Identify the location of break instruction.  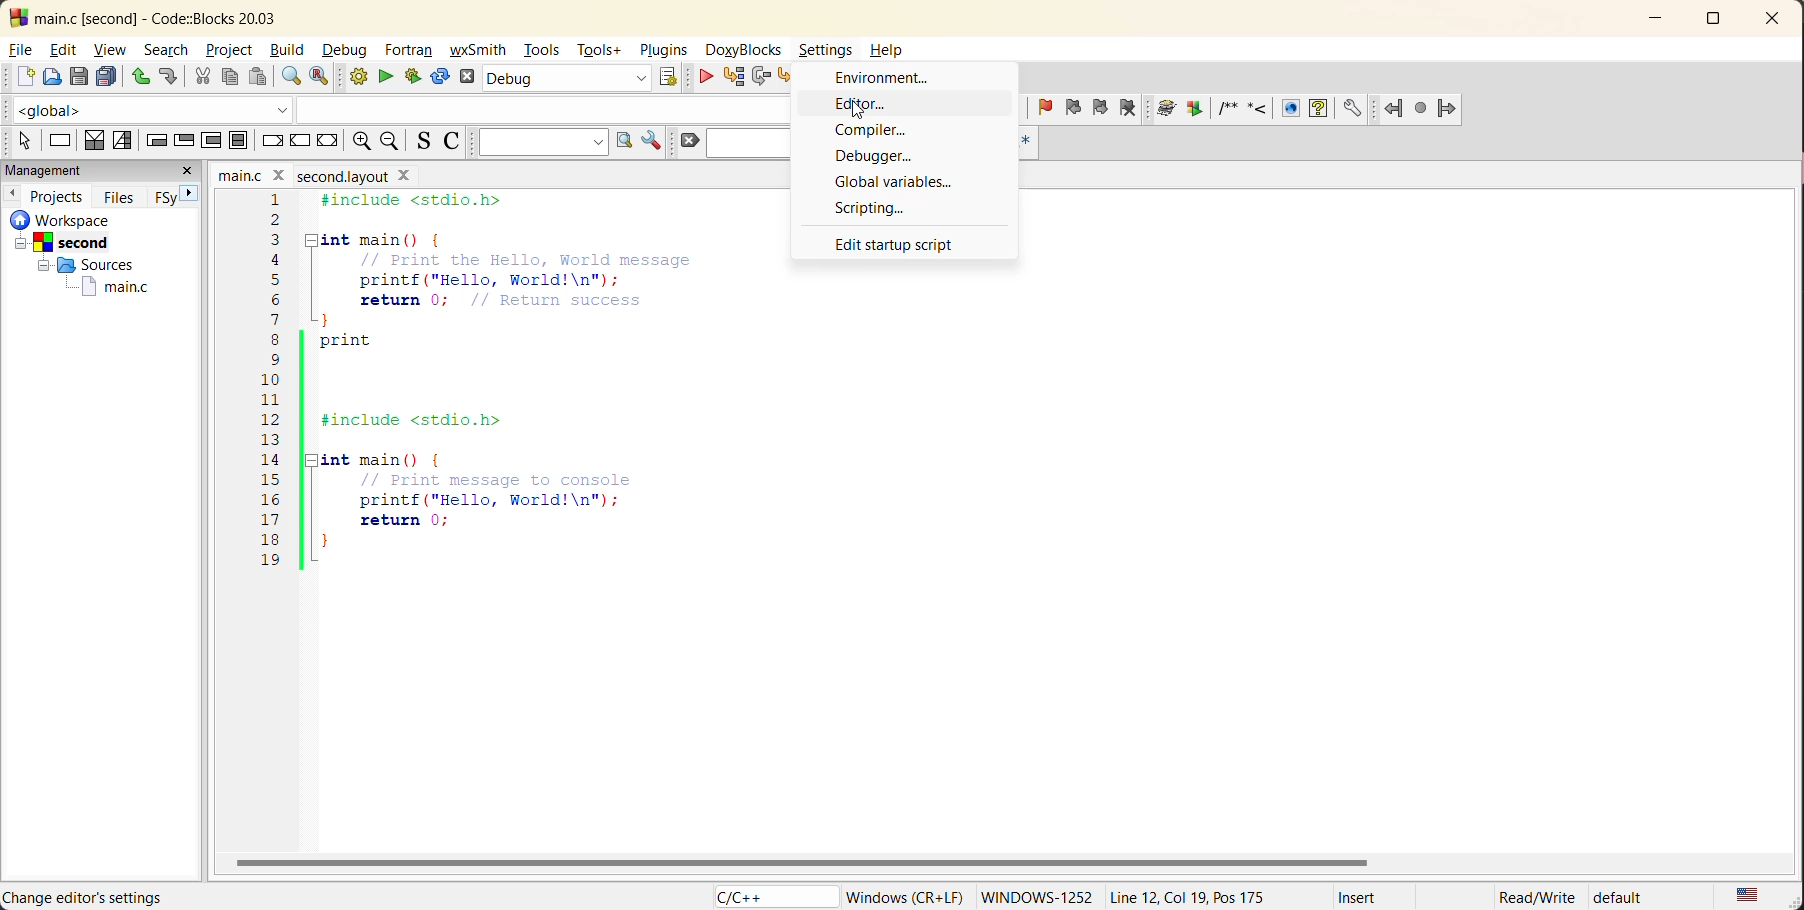
(274, 140).